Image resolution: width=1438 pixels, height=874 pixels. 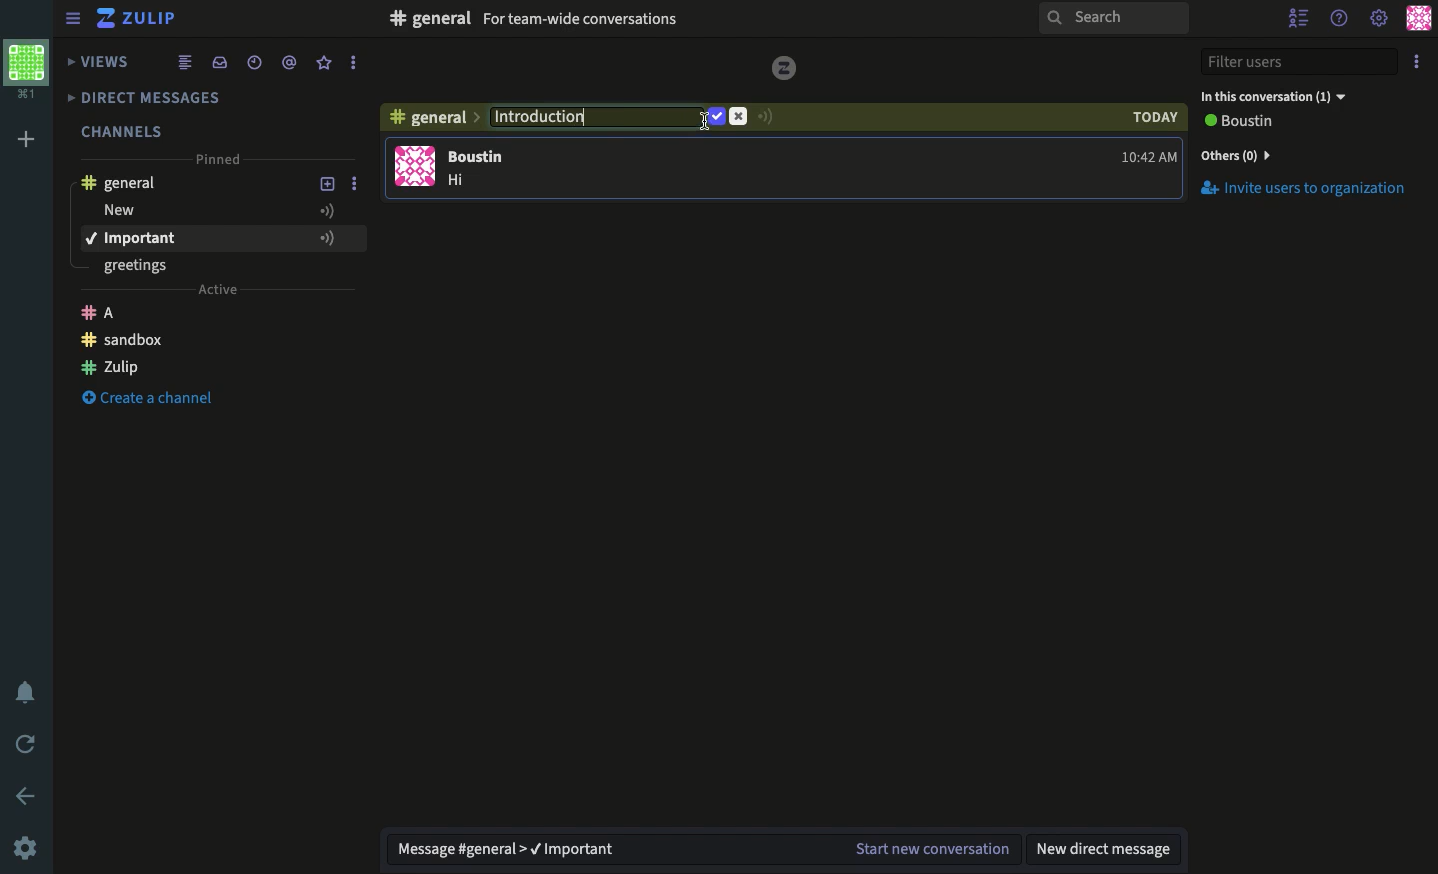 What do you see at coordinates (1306, 154) in the screenshot?
I see `Invites users to organization` at bounding box center [1306, 154].